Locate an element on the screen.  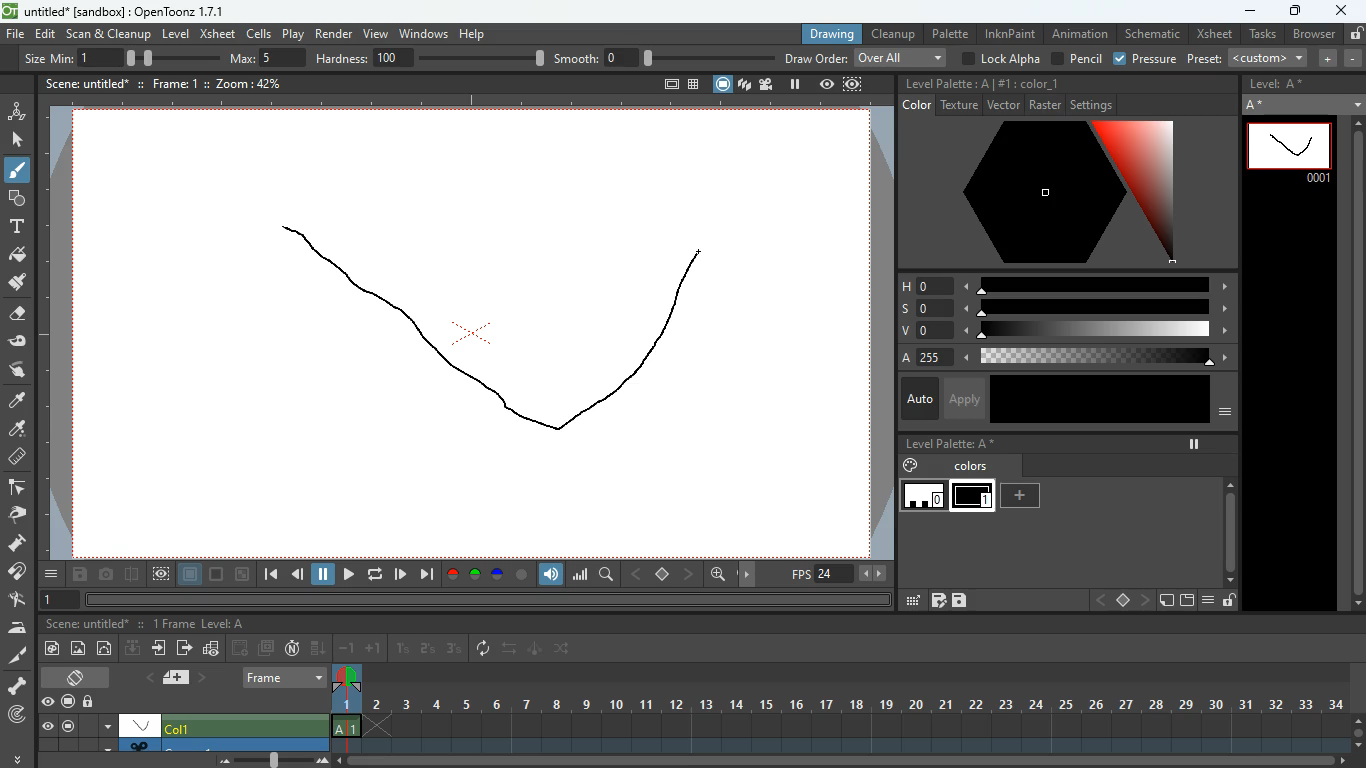
colors is located at coordinates (949, 465).